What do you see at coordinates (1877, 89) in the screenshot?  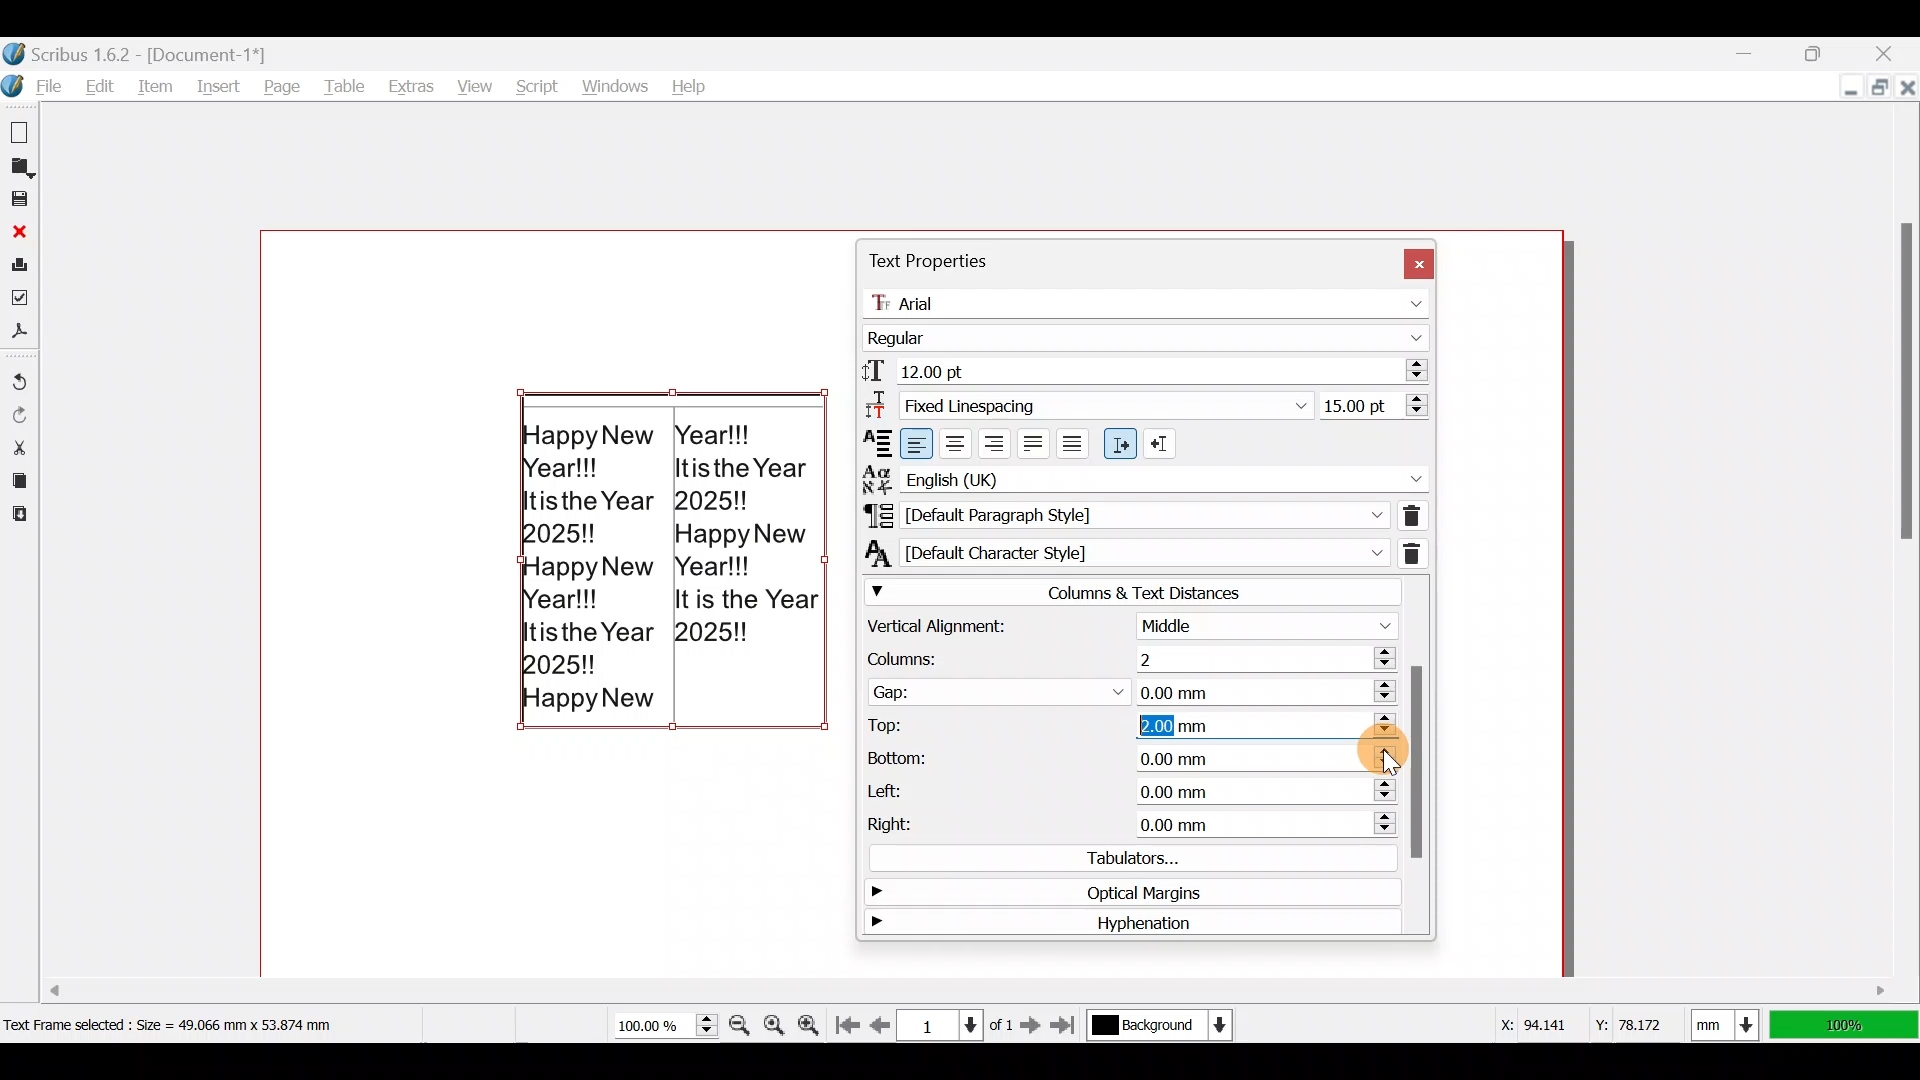 I see `Maximize` at bounding box center [1877, 89].